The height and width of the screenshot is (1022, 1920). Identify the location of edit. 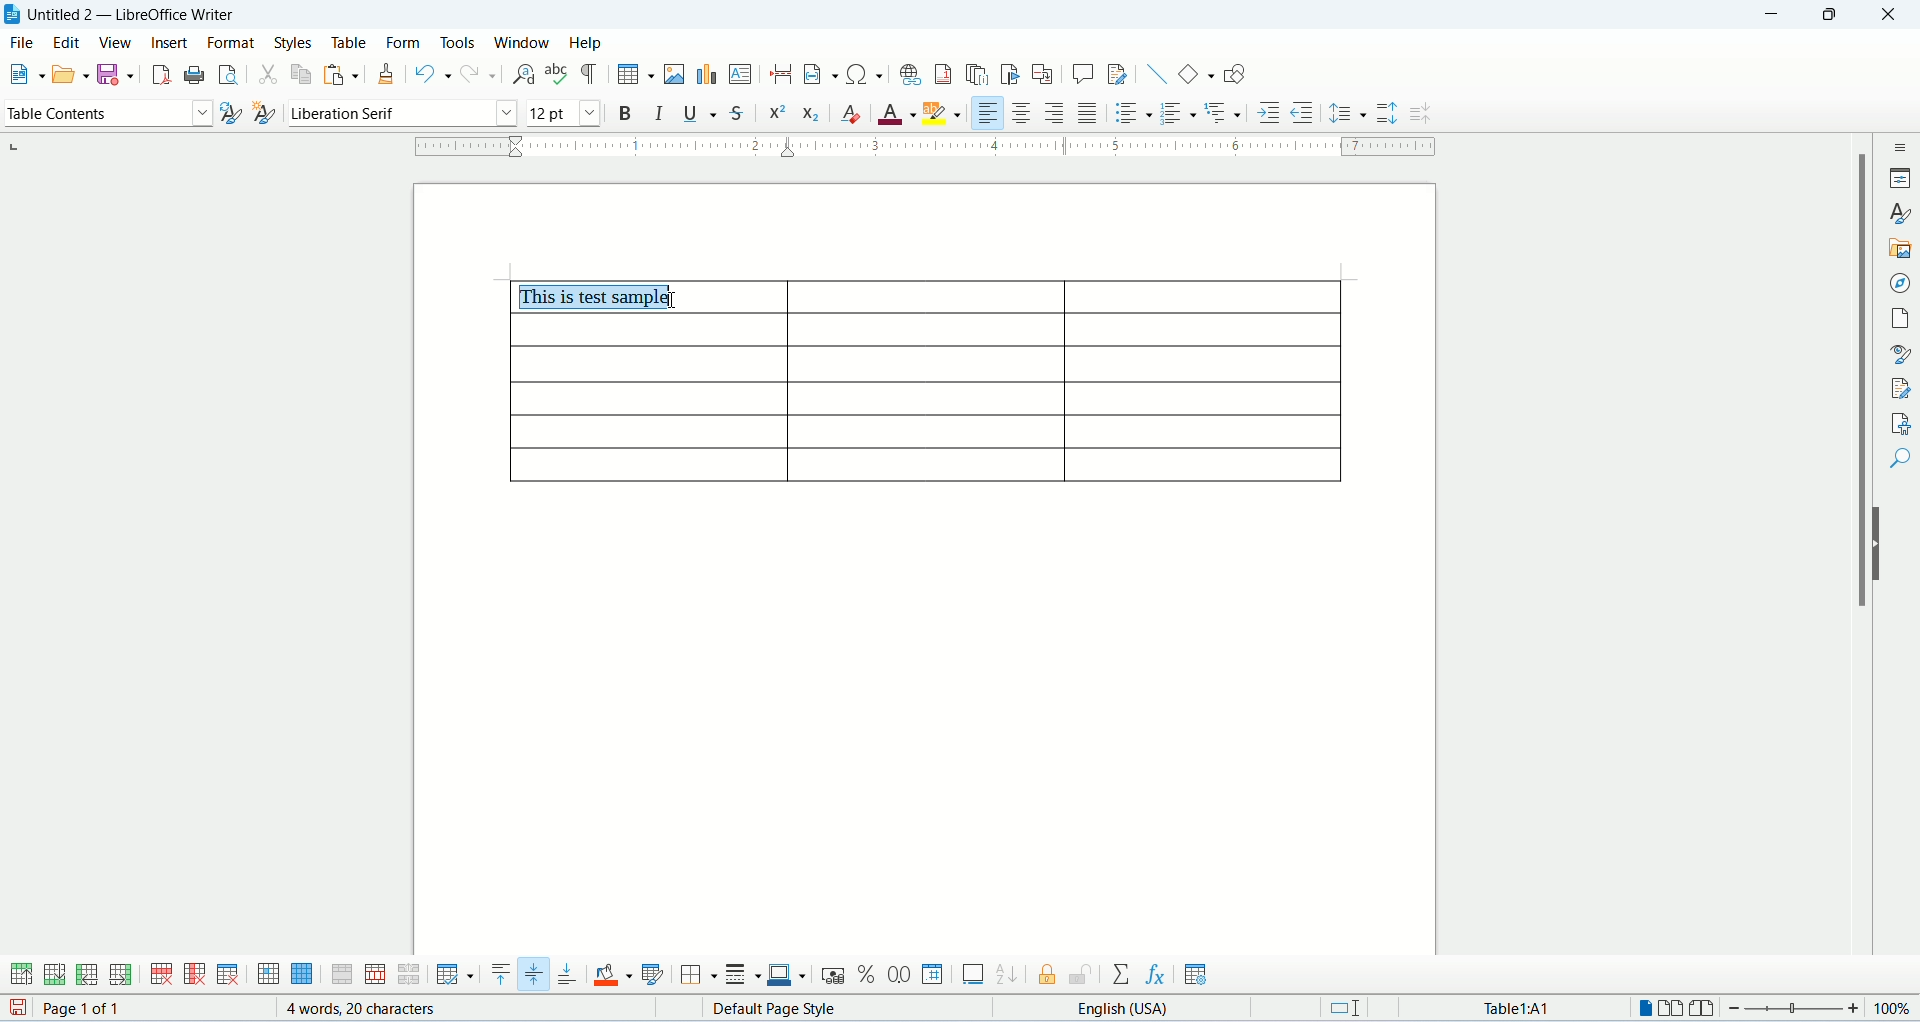
(68, 42).